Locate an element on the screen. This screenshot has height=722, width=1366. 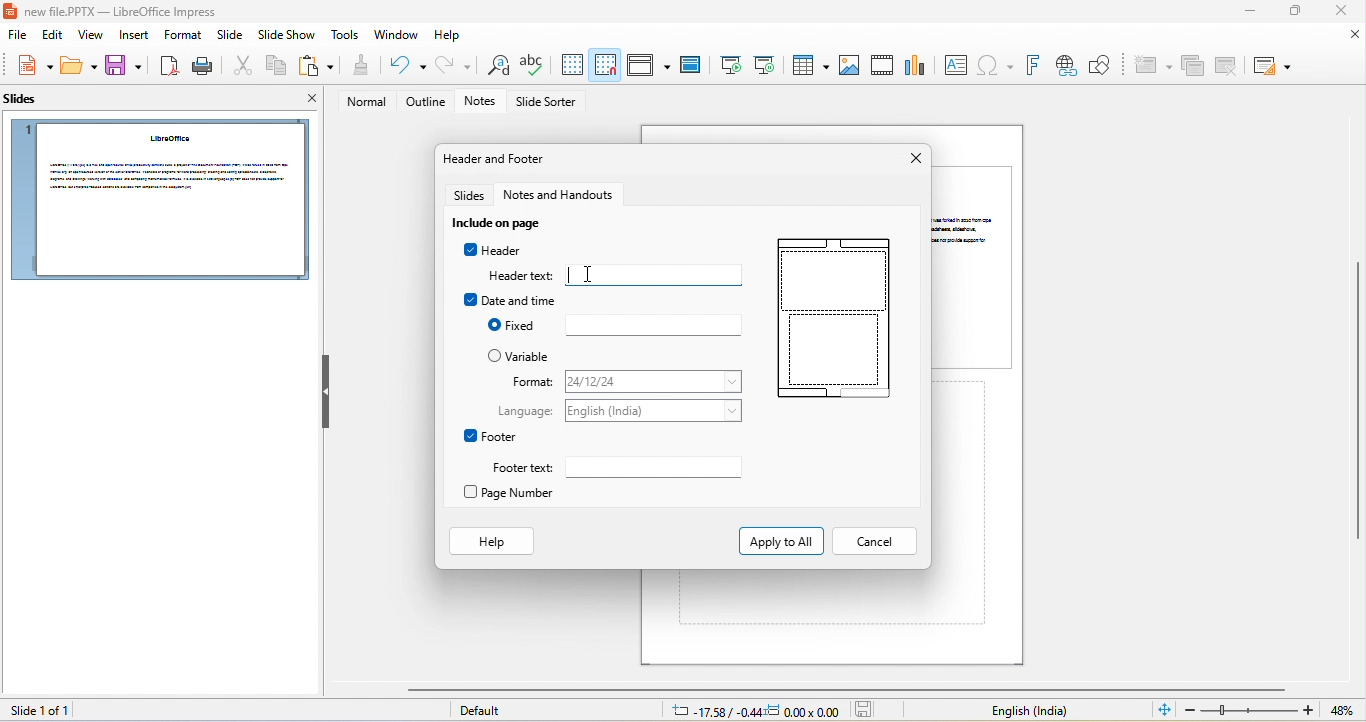
spelling is located at coordinates (532, 66).